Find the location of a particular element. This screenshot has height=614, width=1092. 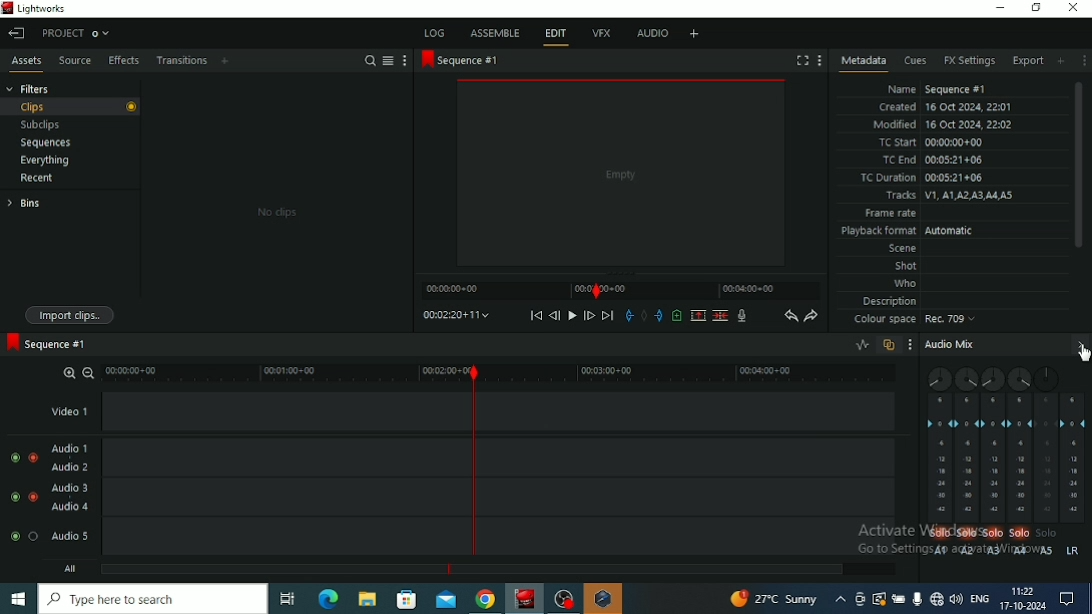

Frame rate is located at coordinates (889, 214).